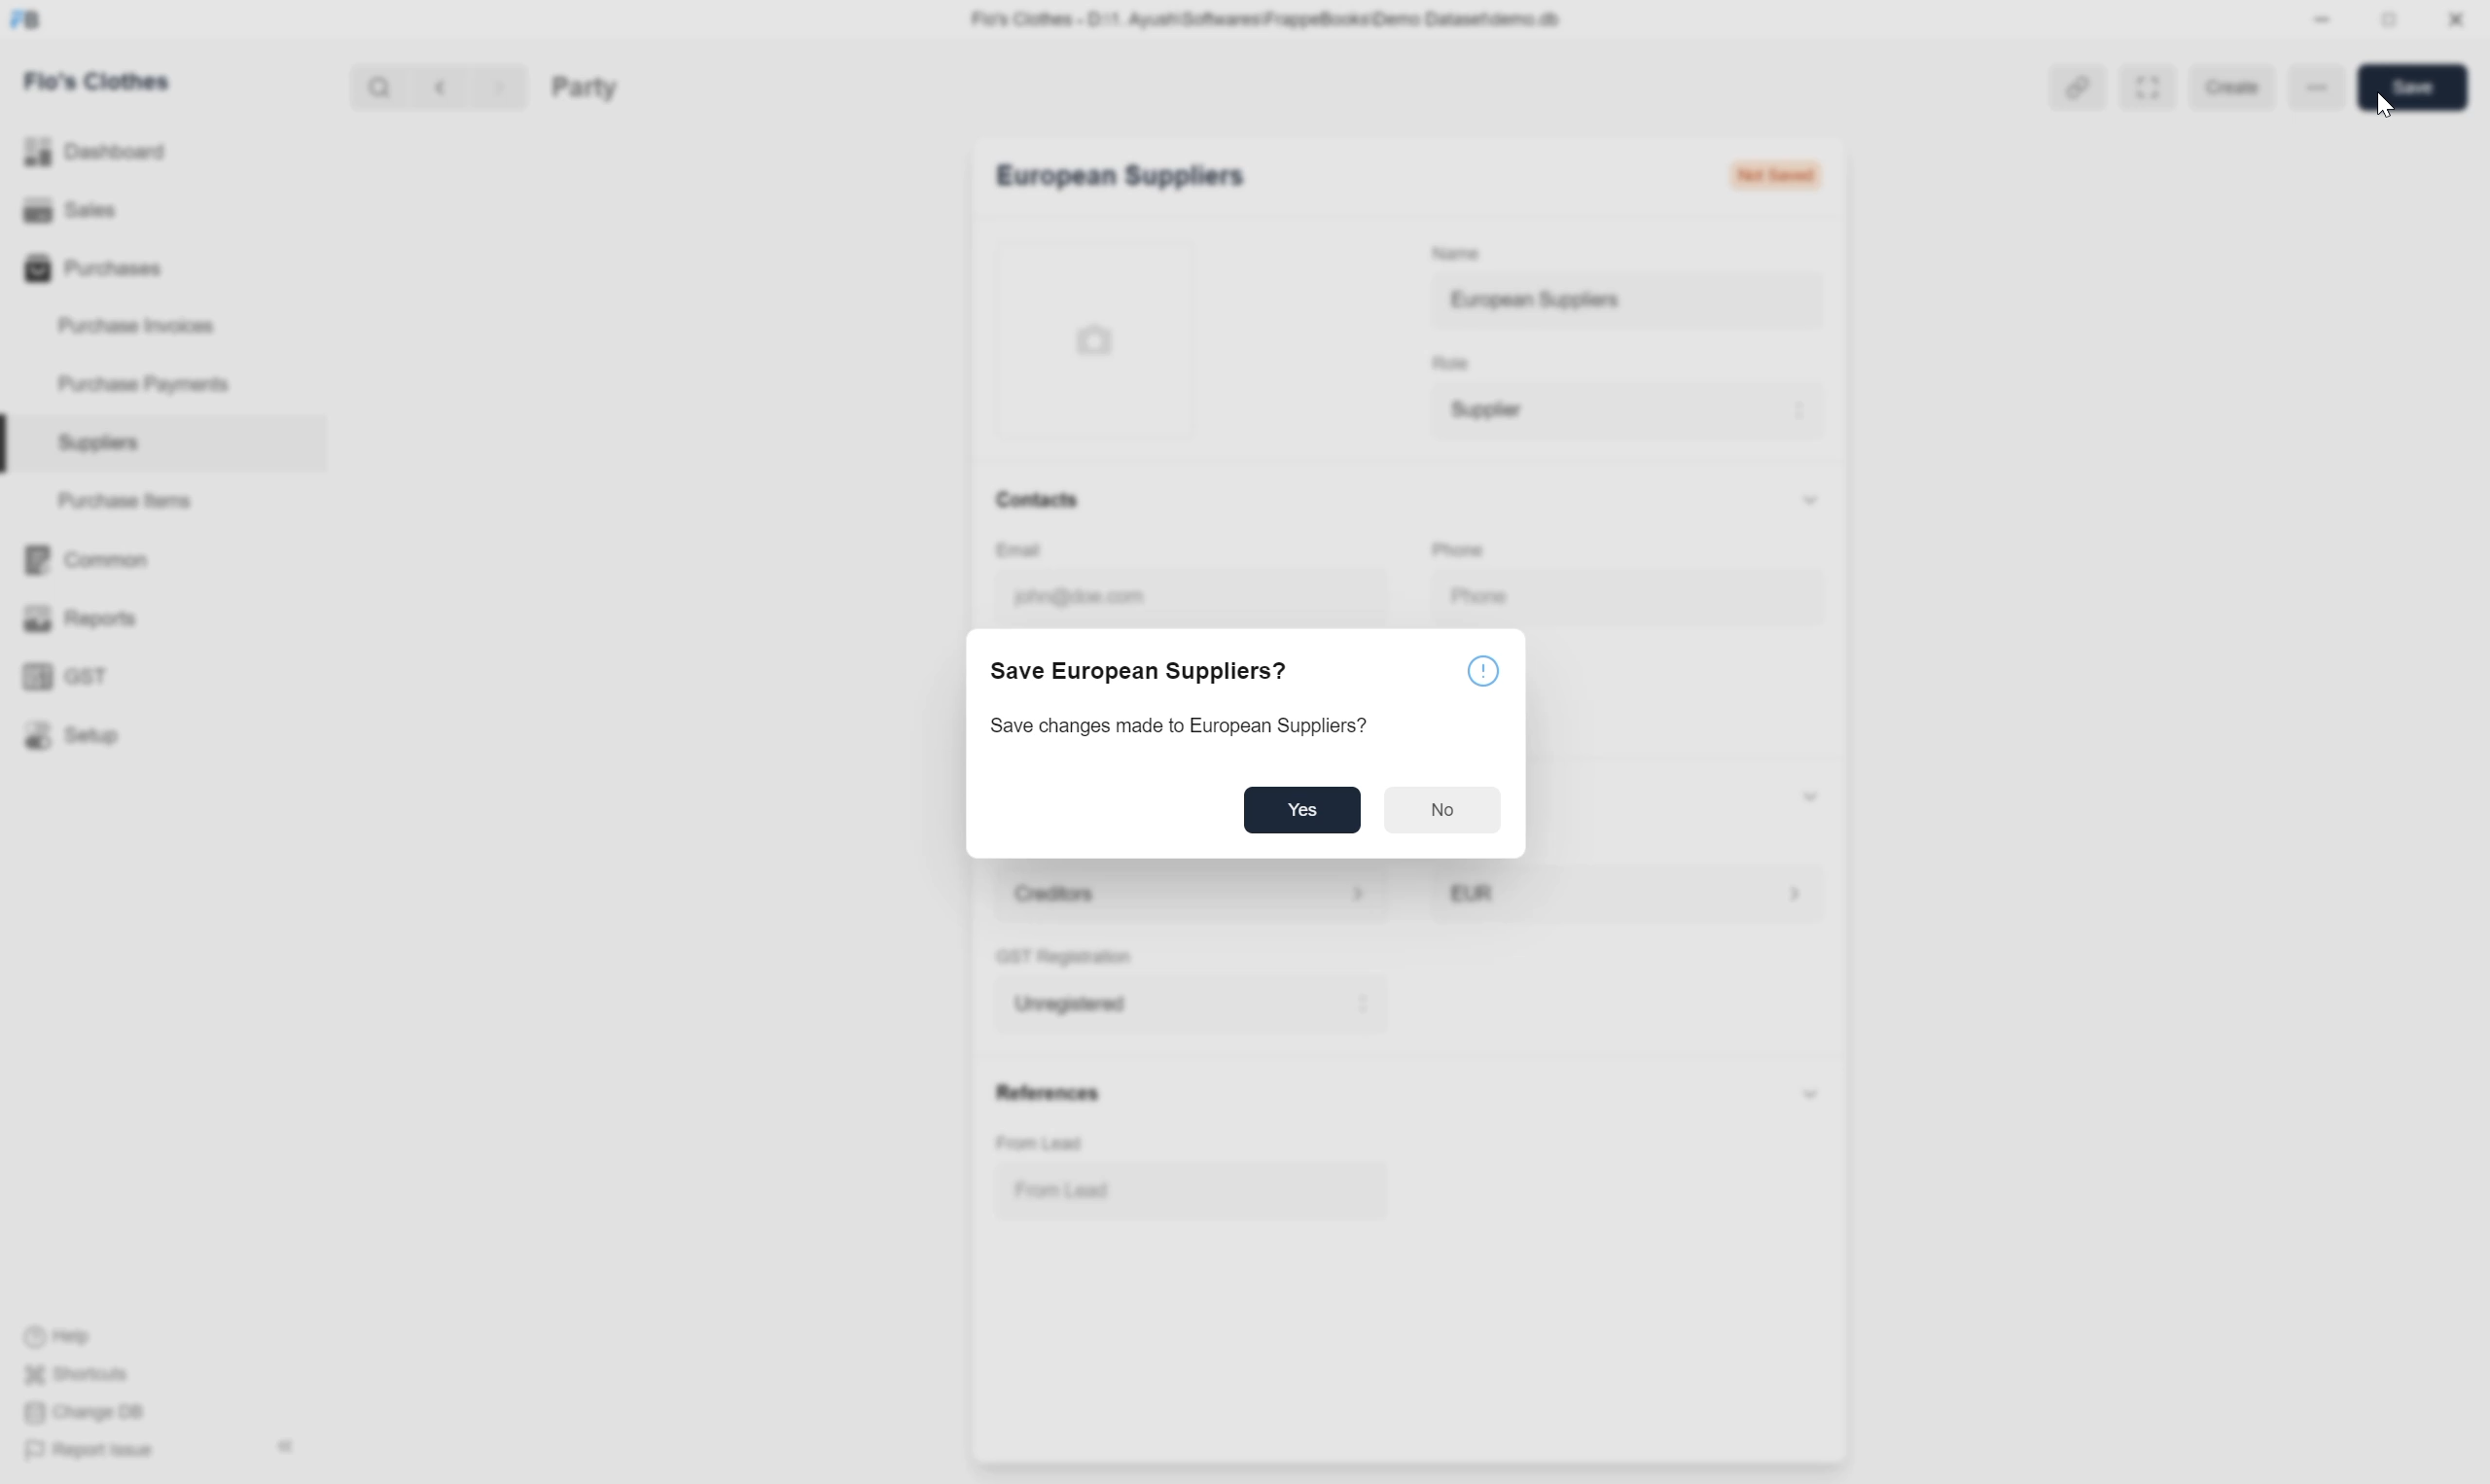  What do you see at coordinates (1445, 247) in the screenshot?
I see `Name` at bounding box center [1445, 247].